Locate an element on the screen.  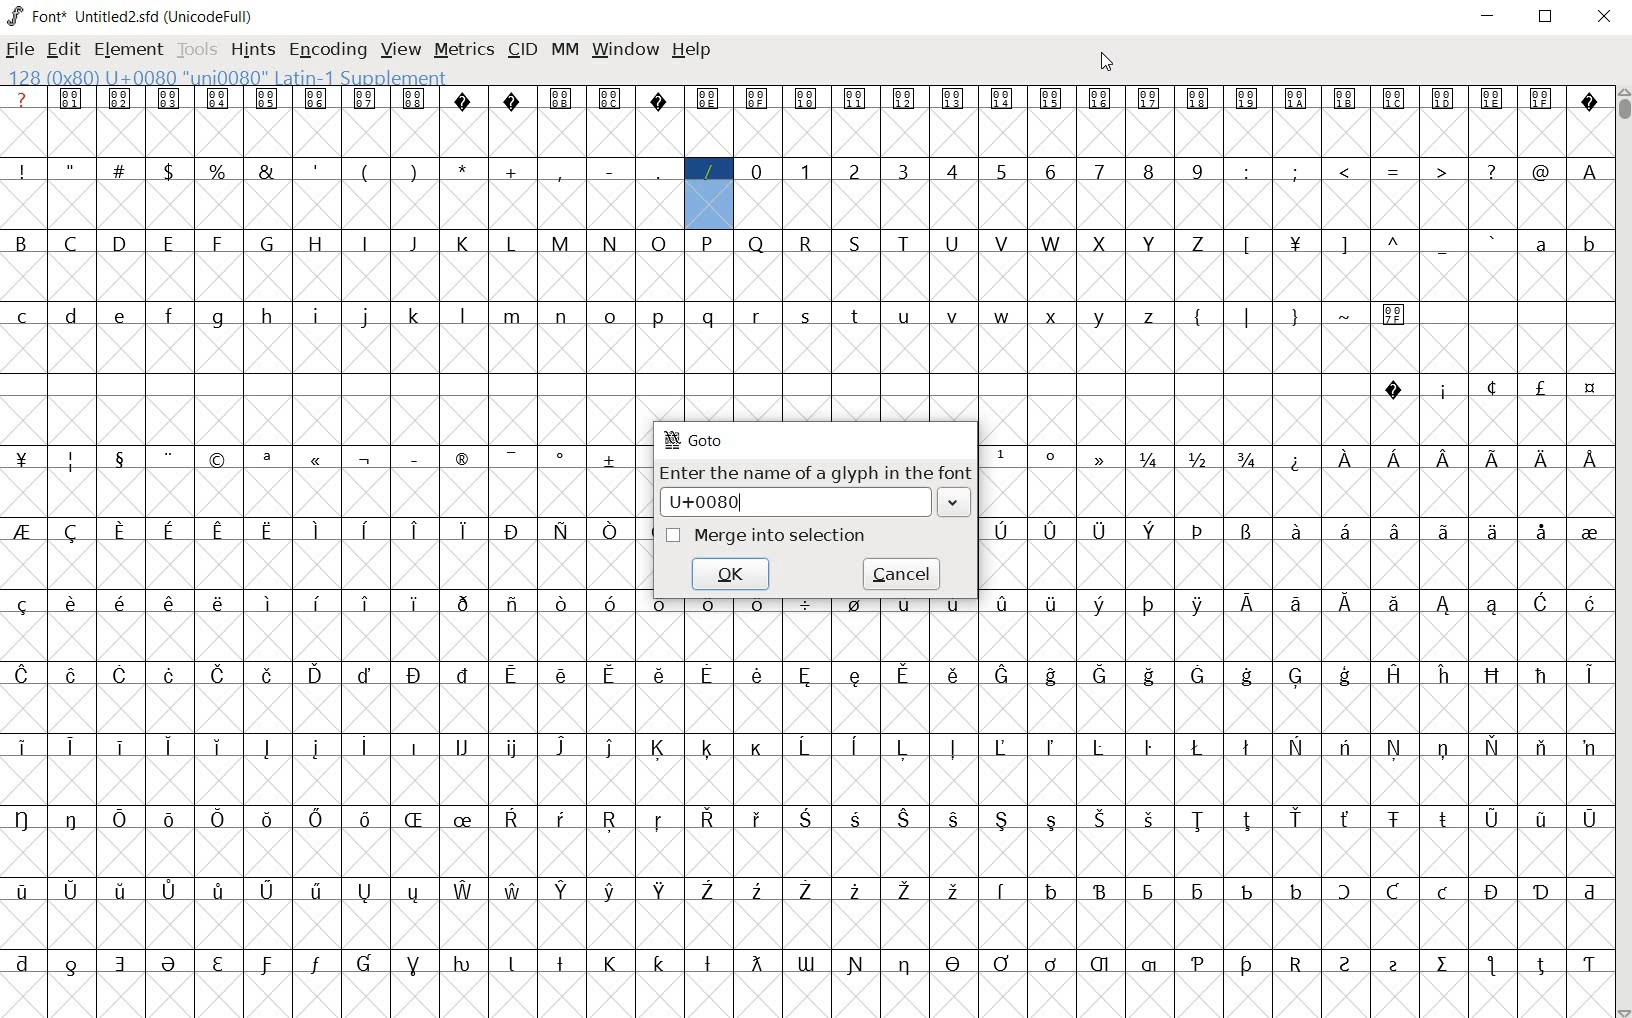
glyph is located at coordinates (1247, 100).